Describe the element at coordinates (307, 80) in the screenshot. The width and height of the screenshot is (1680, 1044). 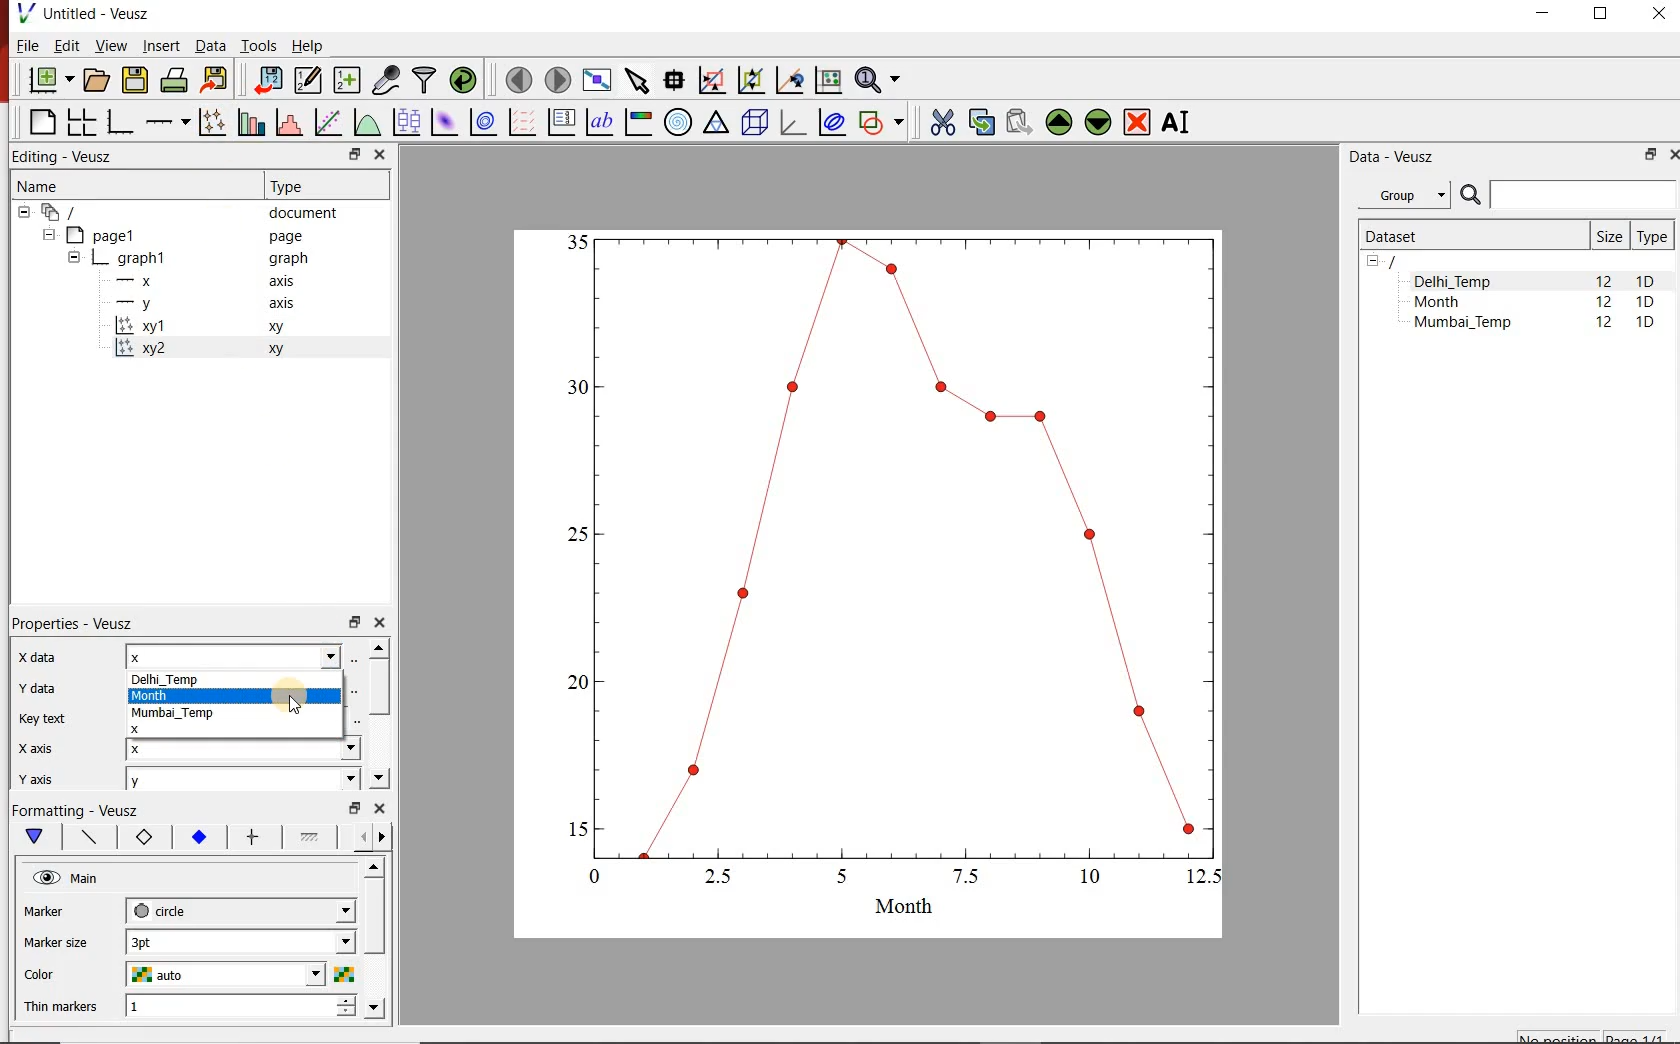
I see `edit and enter new datasets` at that location.